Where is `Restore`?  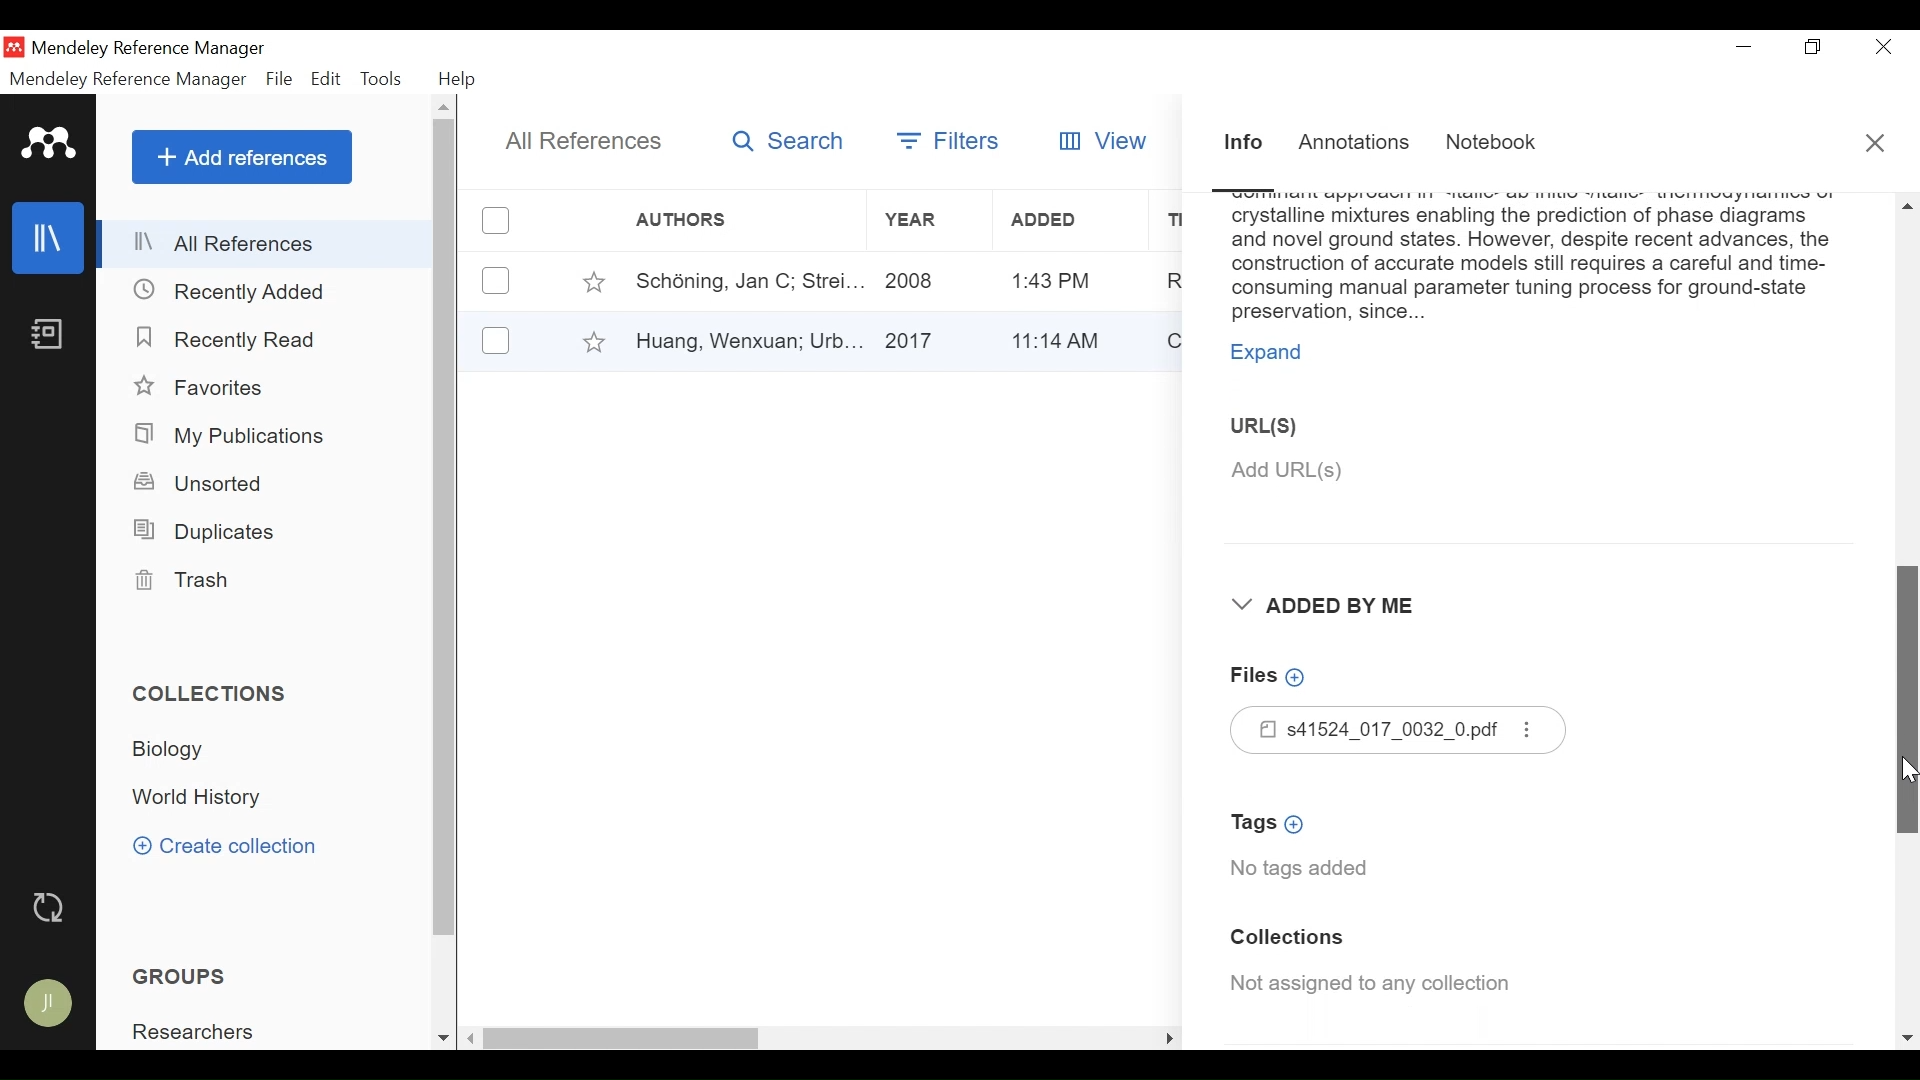
Restore is located at coordinates (1816, 47).